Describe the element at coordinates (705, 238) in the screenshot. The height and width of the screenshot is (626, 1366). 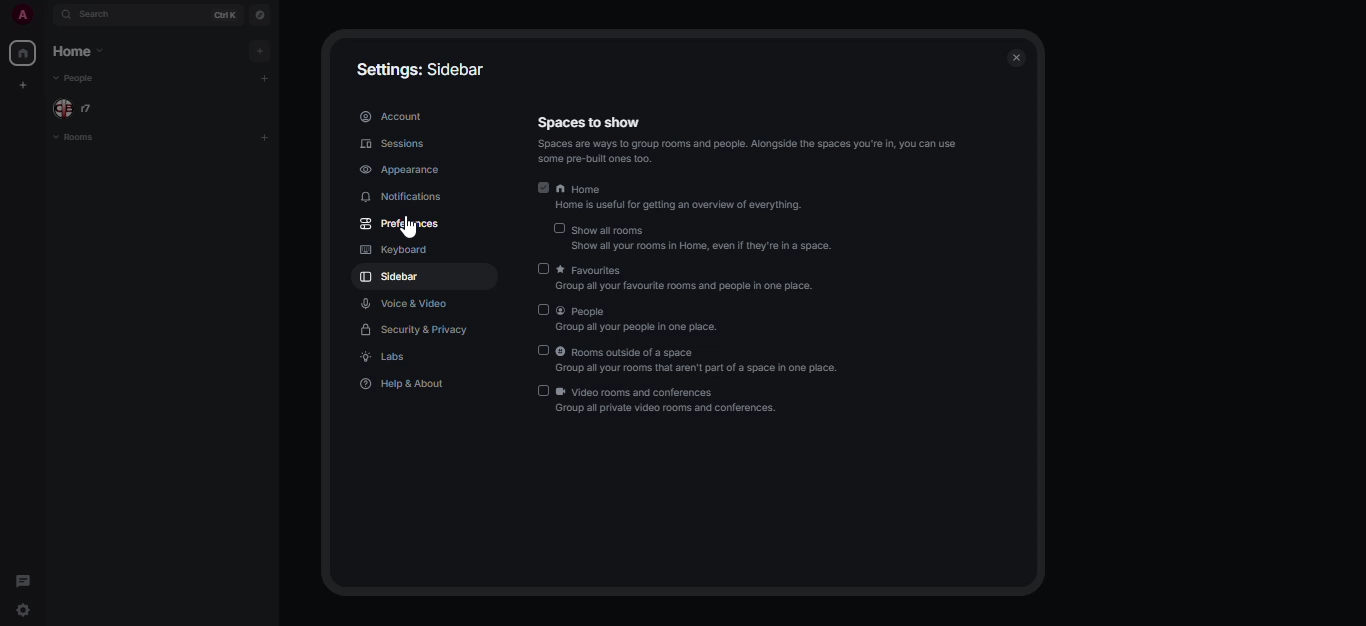
I see `Show all rooms show all your rooms in home, even if they're in a space ` at that location.